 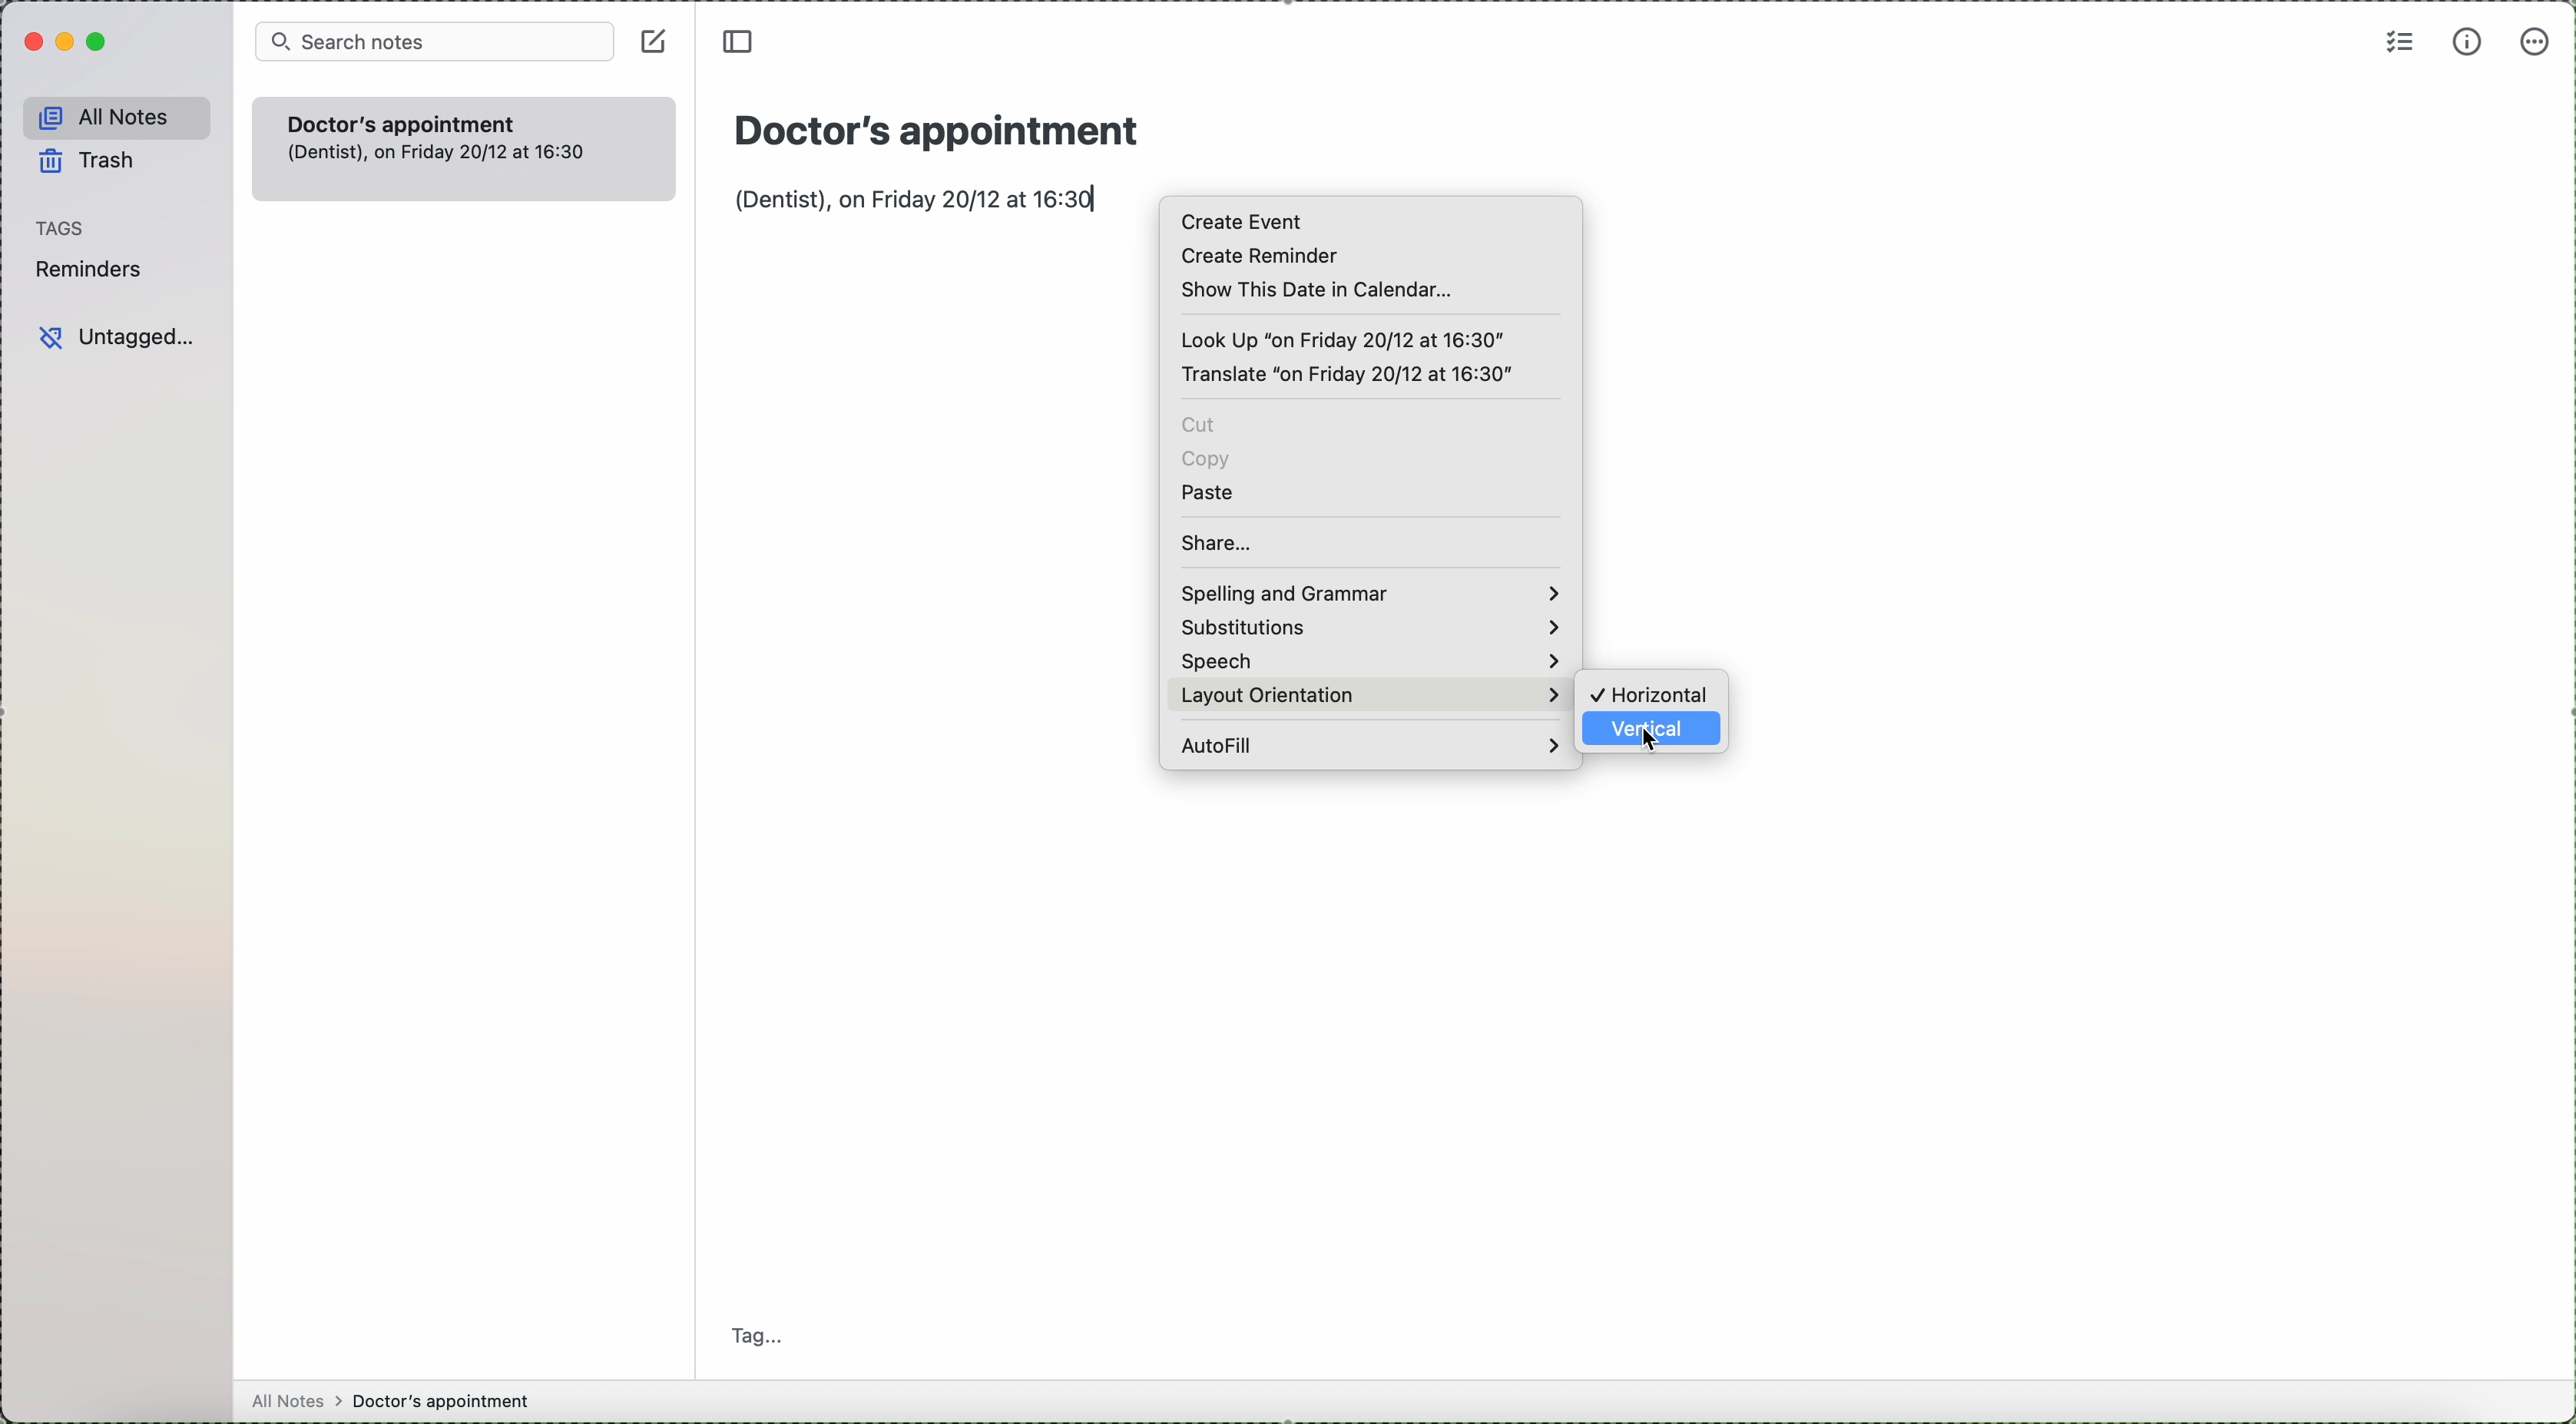 I want to click on cut, so click(x=1201, y=425).